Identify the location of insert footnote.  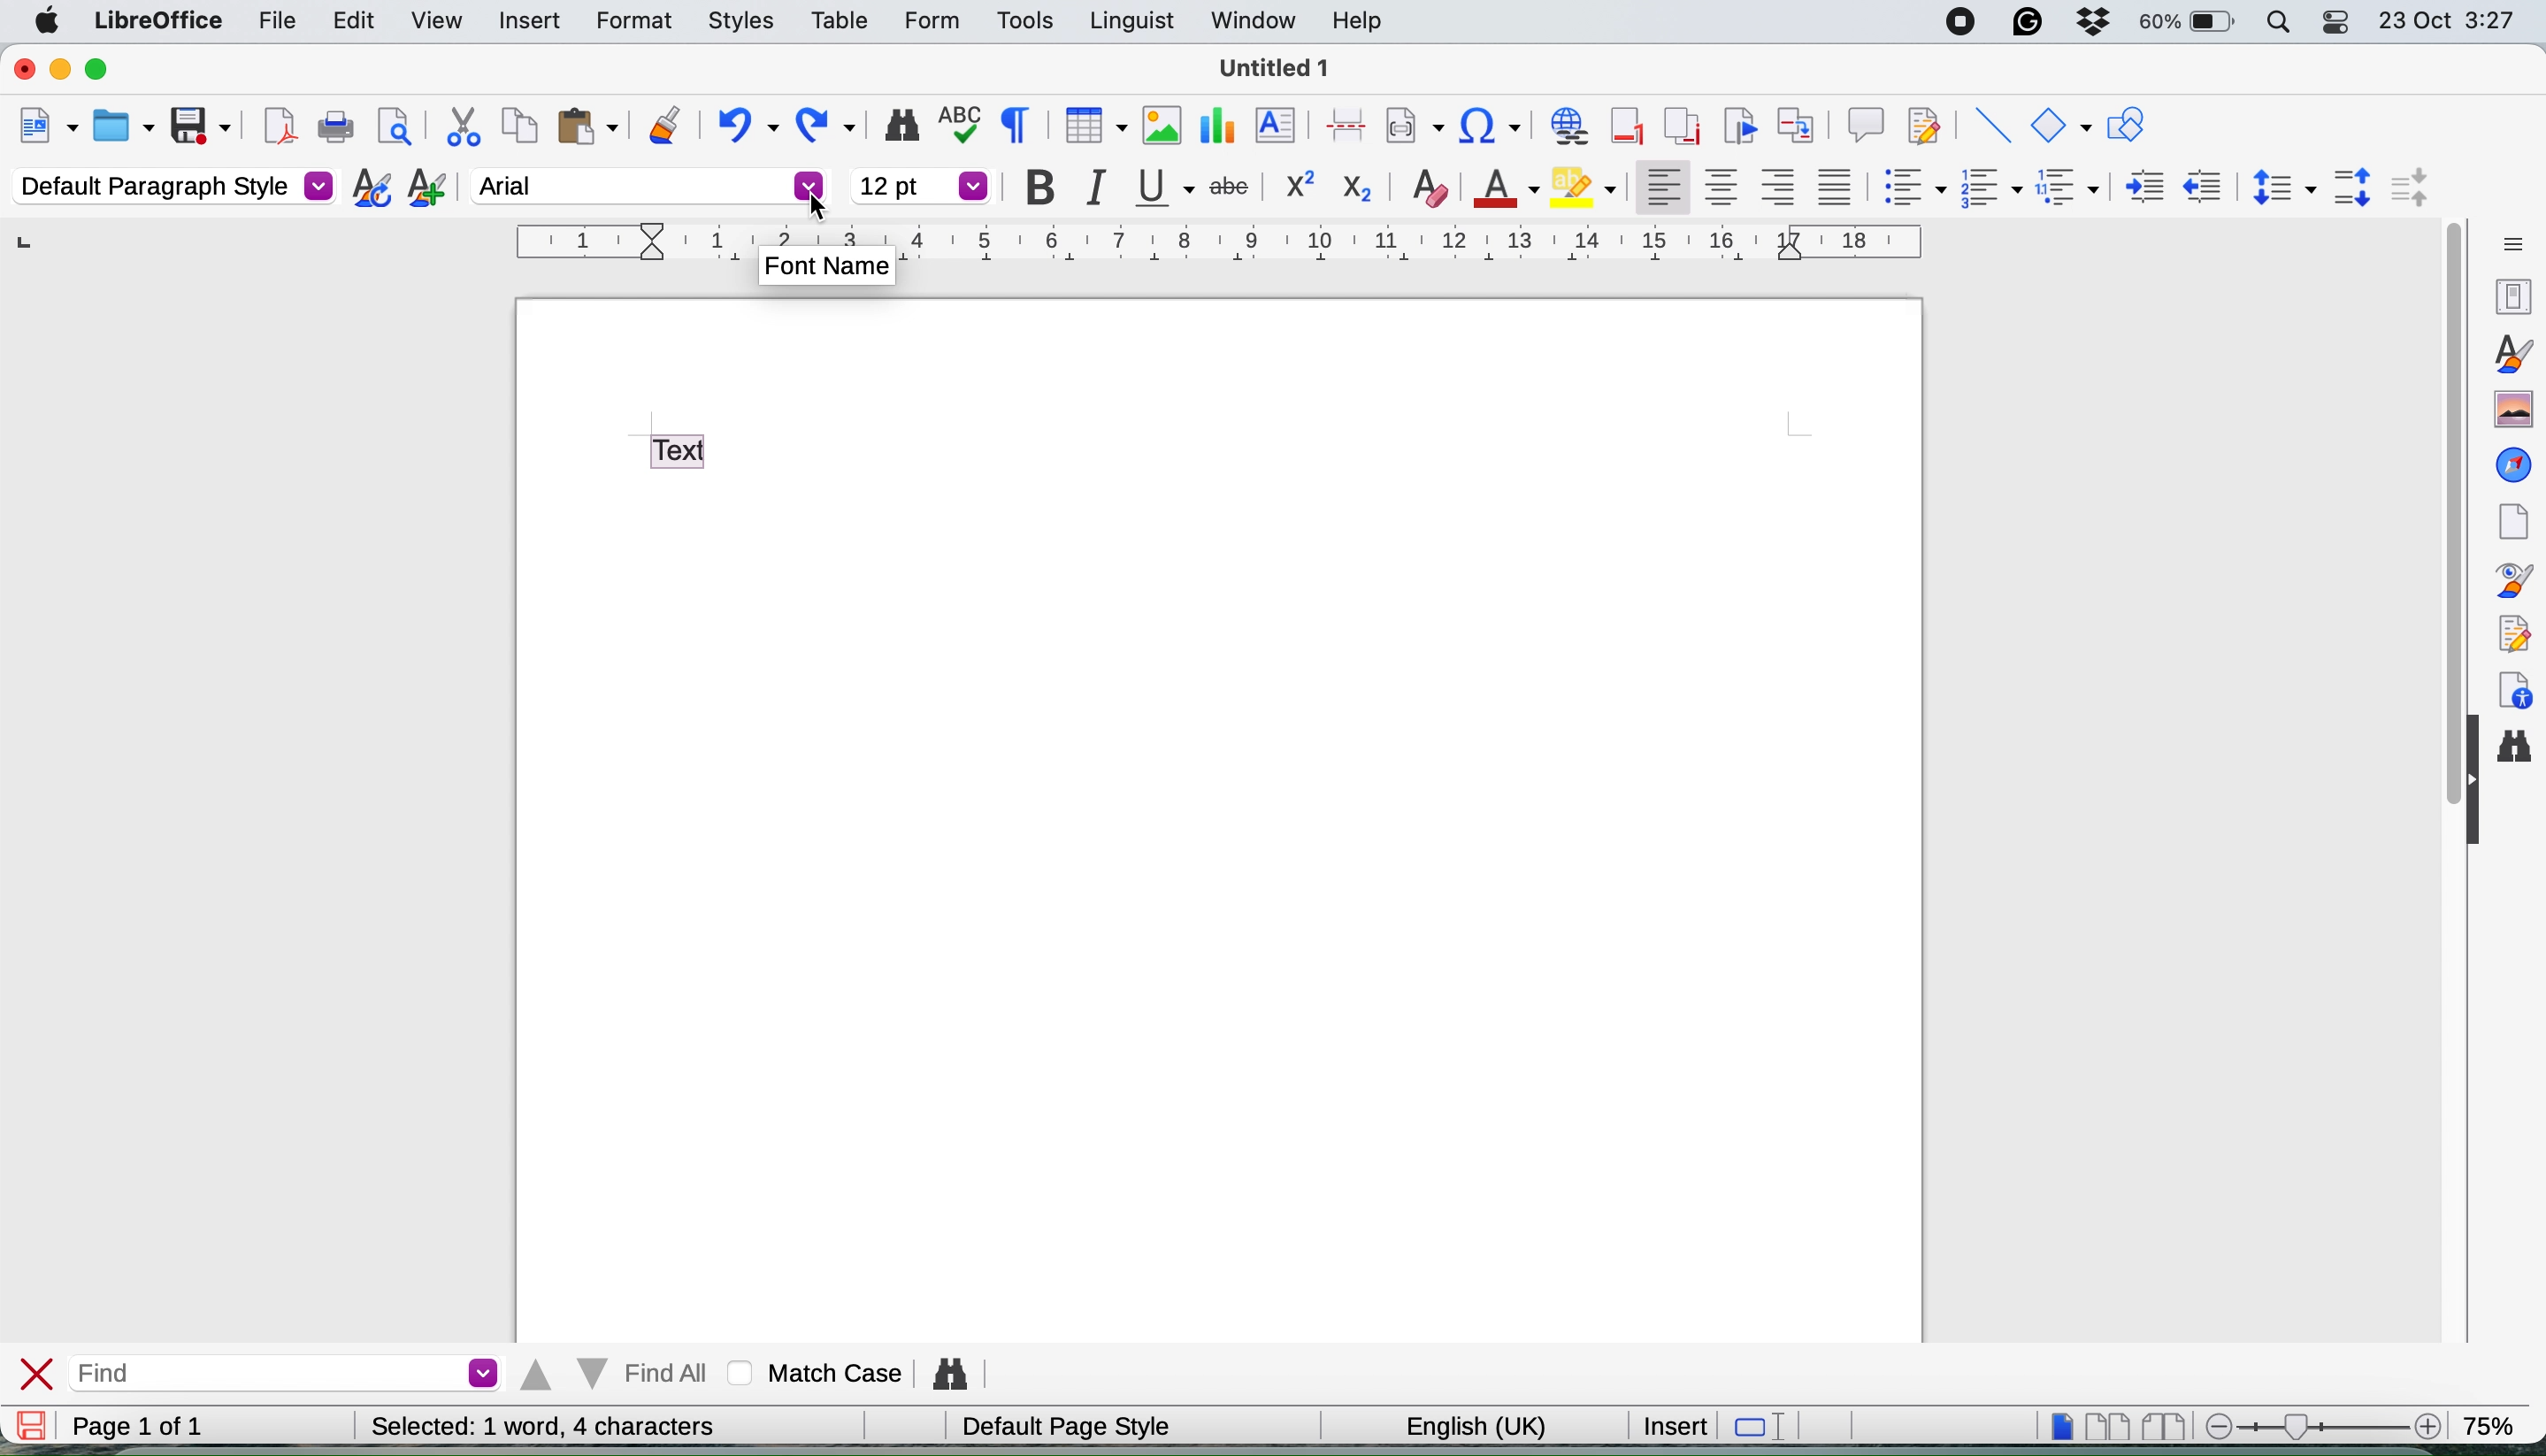
(1624, 126).